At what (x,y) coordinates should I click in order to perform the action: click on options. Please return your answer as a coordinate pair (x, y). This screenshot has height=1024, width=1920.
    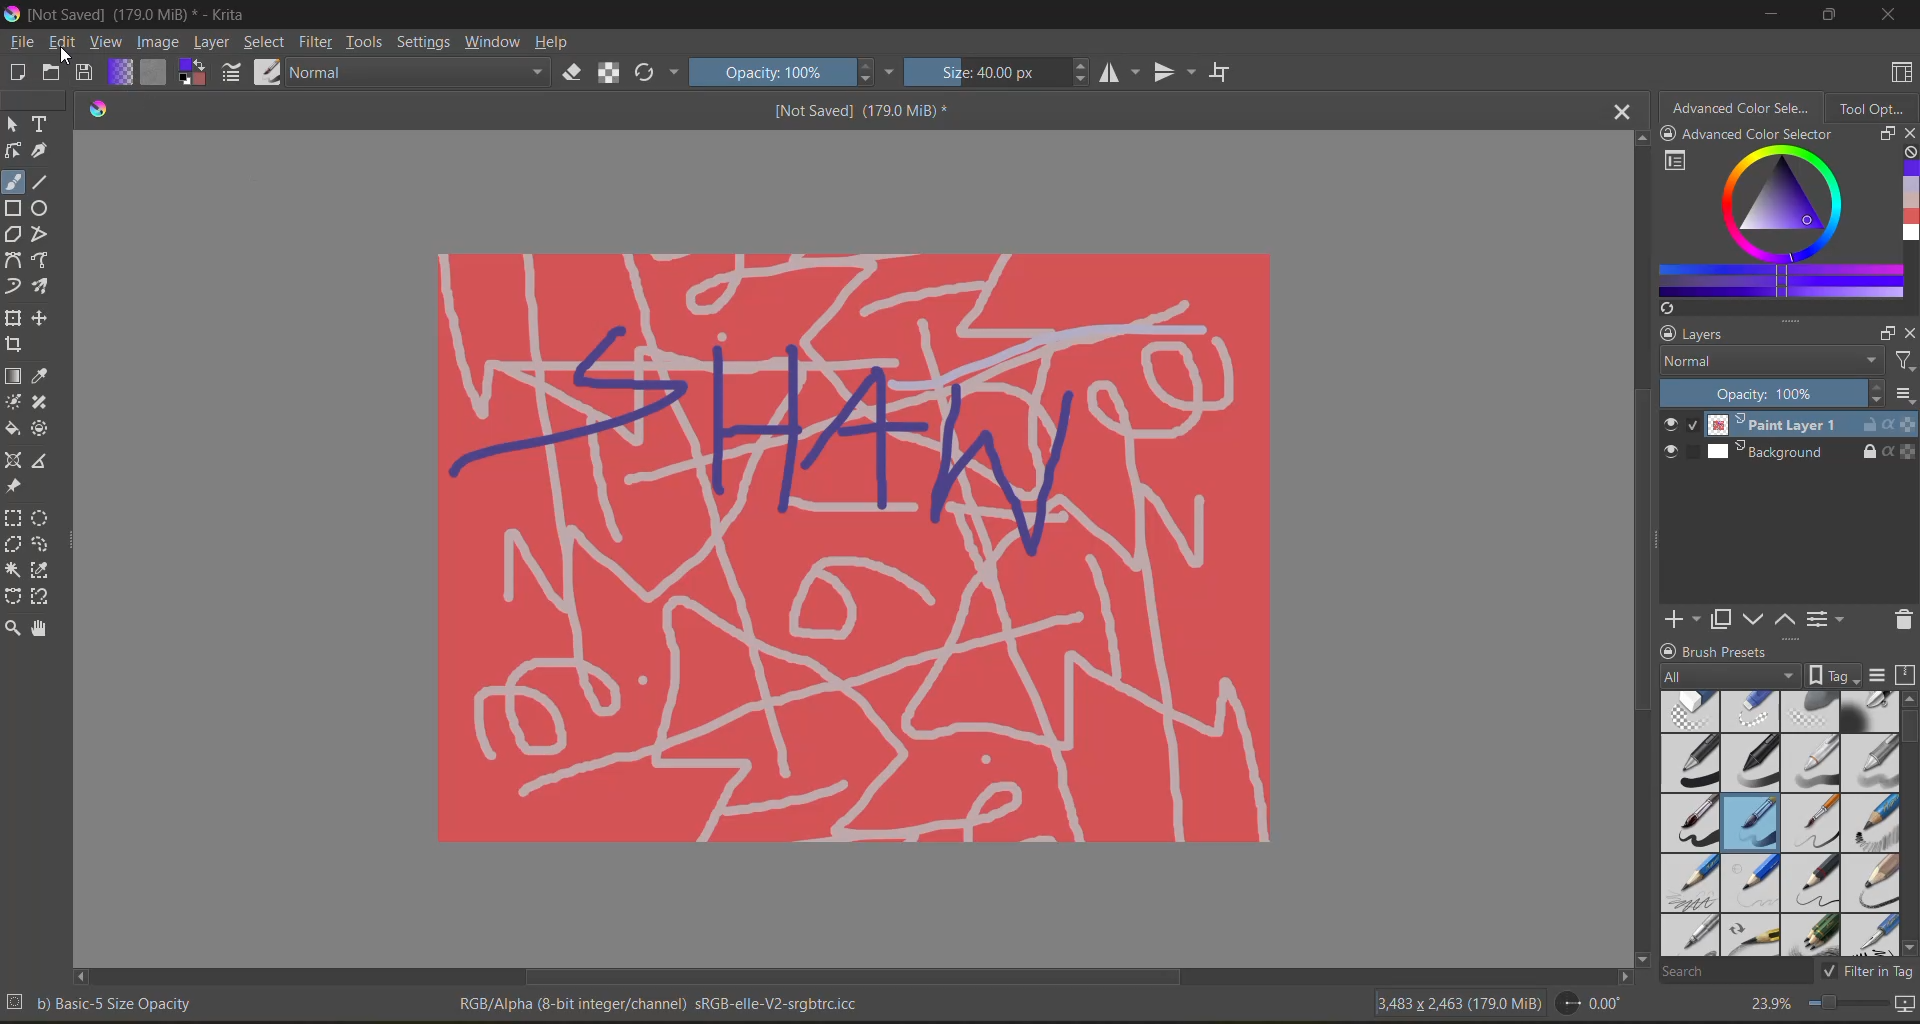
    Looking at the image, I should click on (1902, 395).